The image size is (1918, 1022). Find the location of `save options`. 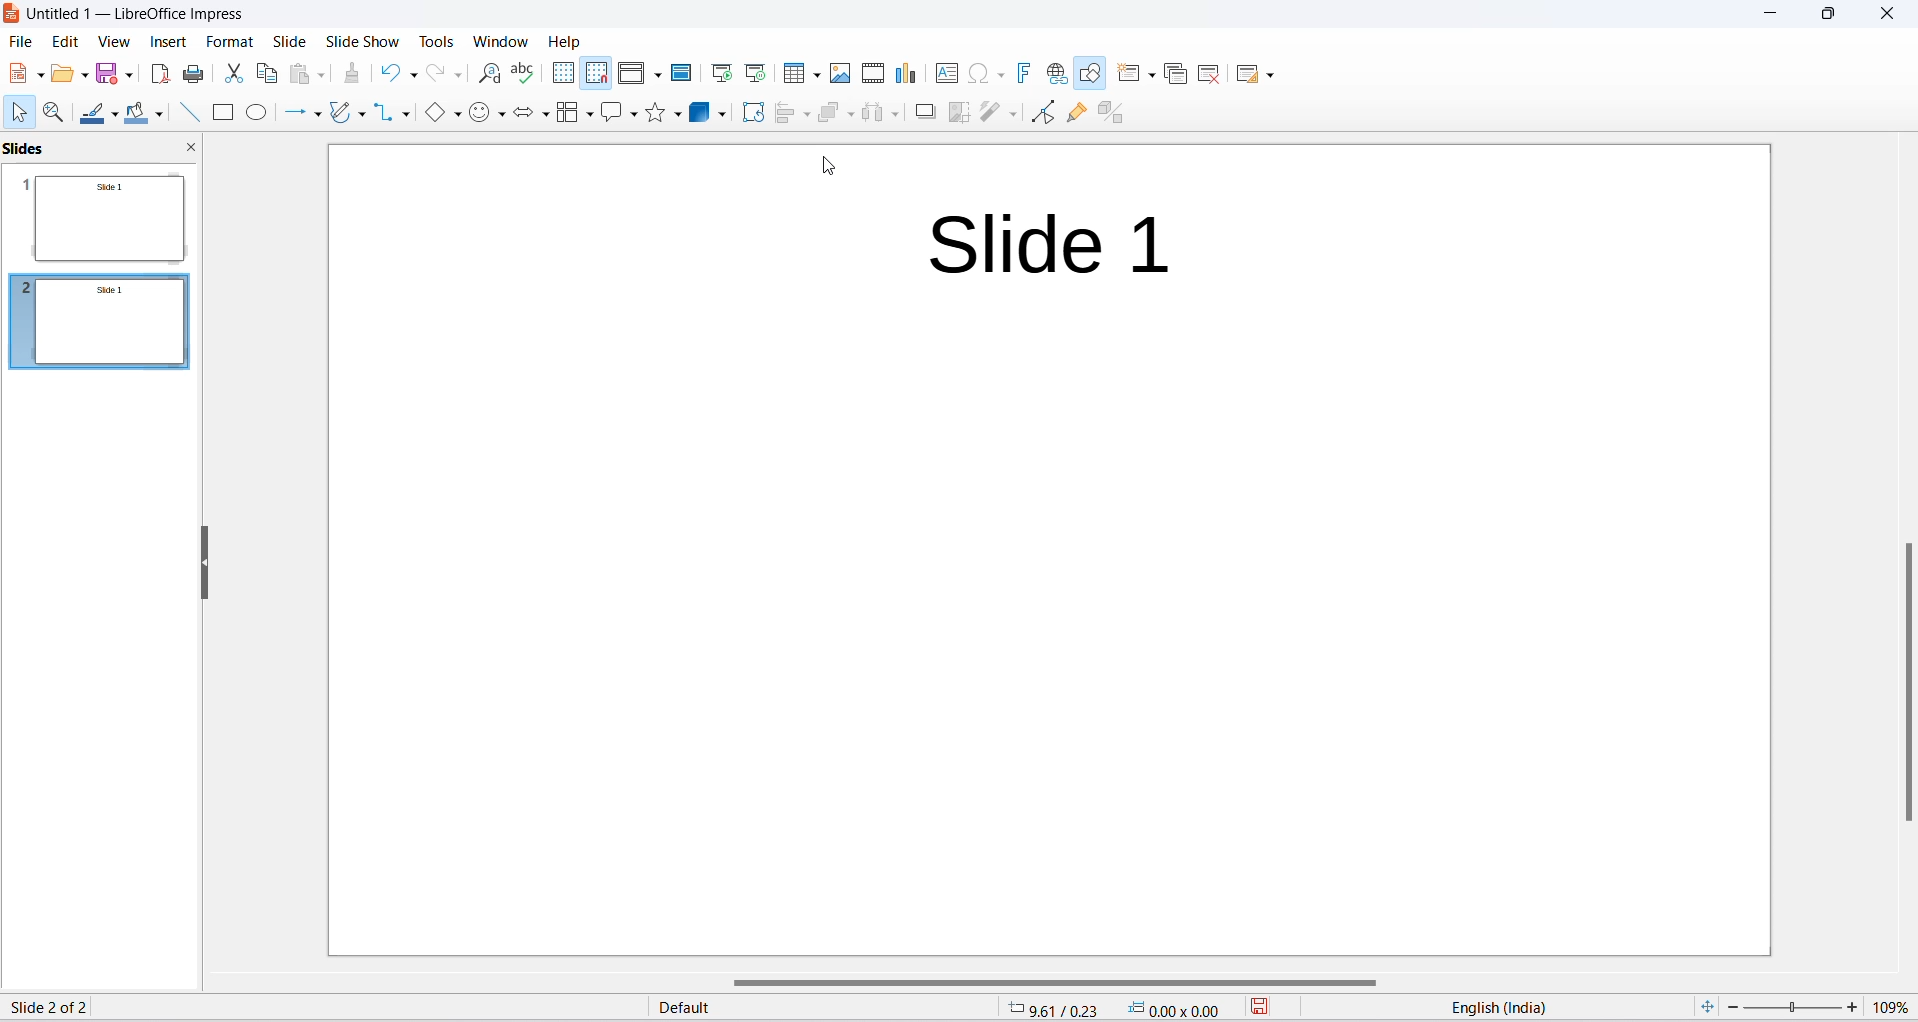

save options is located at coordinates (115, 77).